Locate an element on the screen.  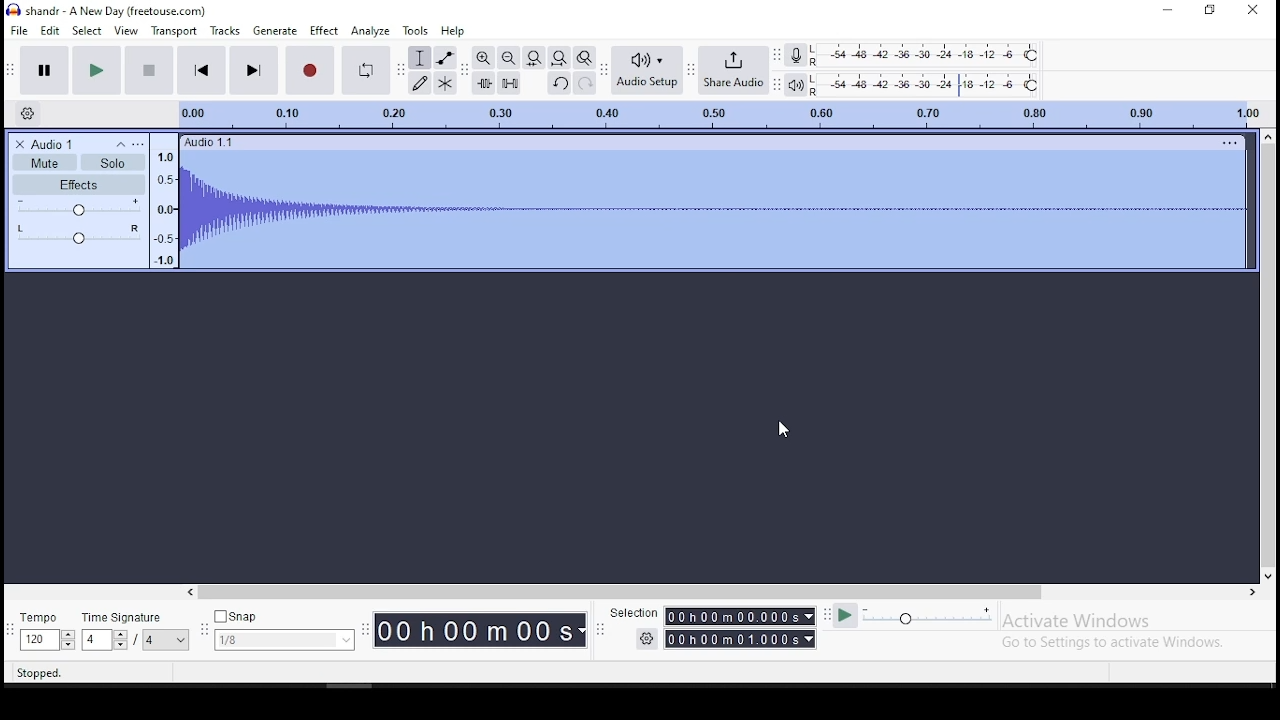
settings is located at coordinates (647, 639).